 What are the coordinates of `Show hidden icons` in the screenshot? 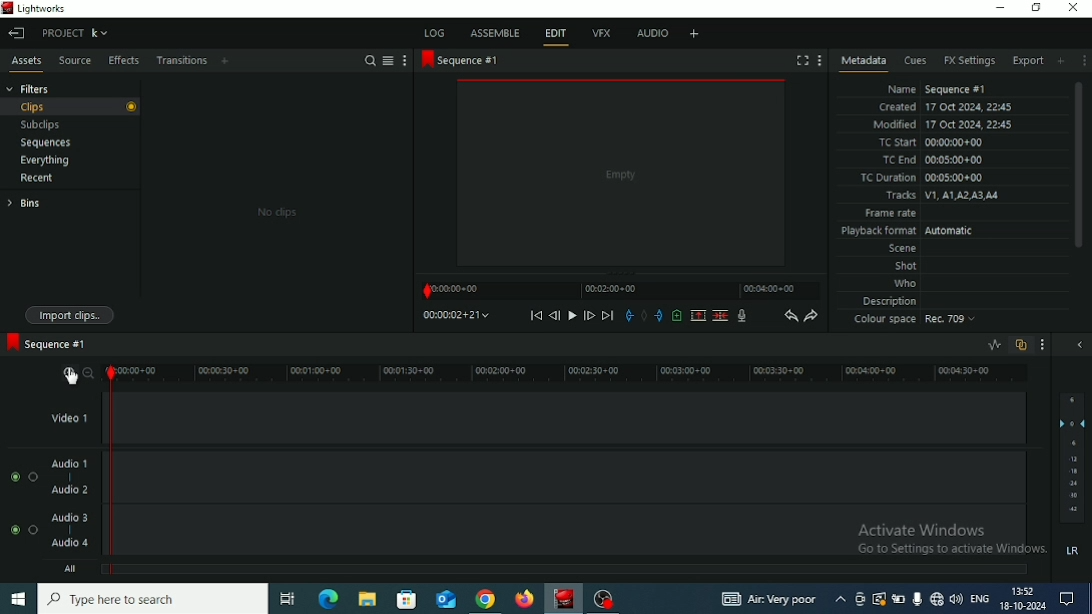 It's located at (840, 599).